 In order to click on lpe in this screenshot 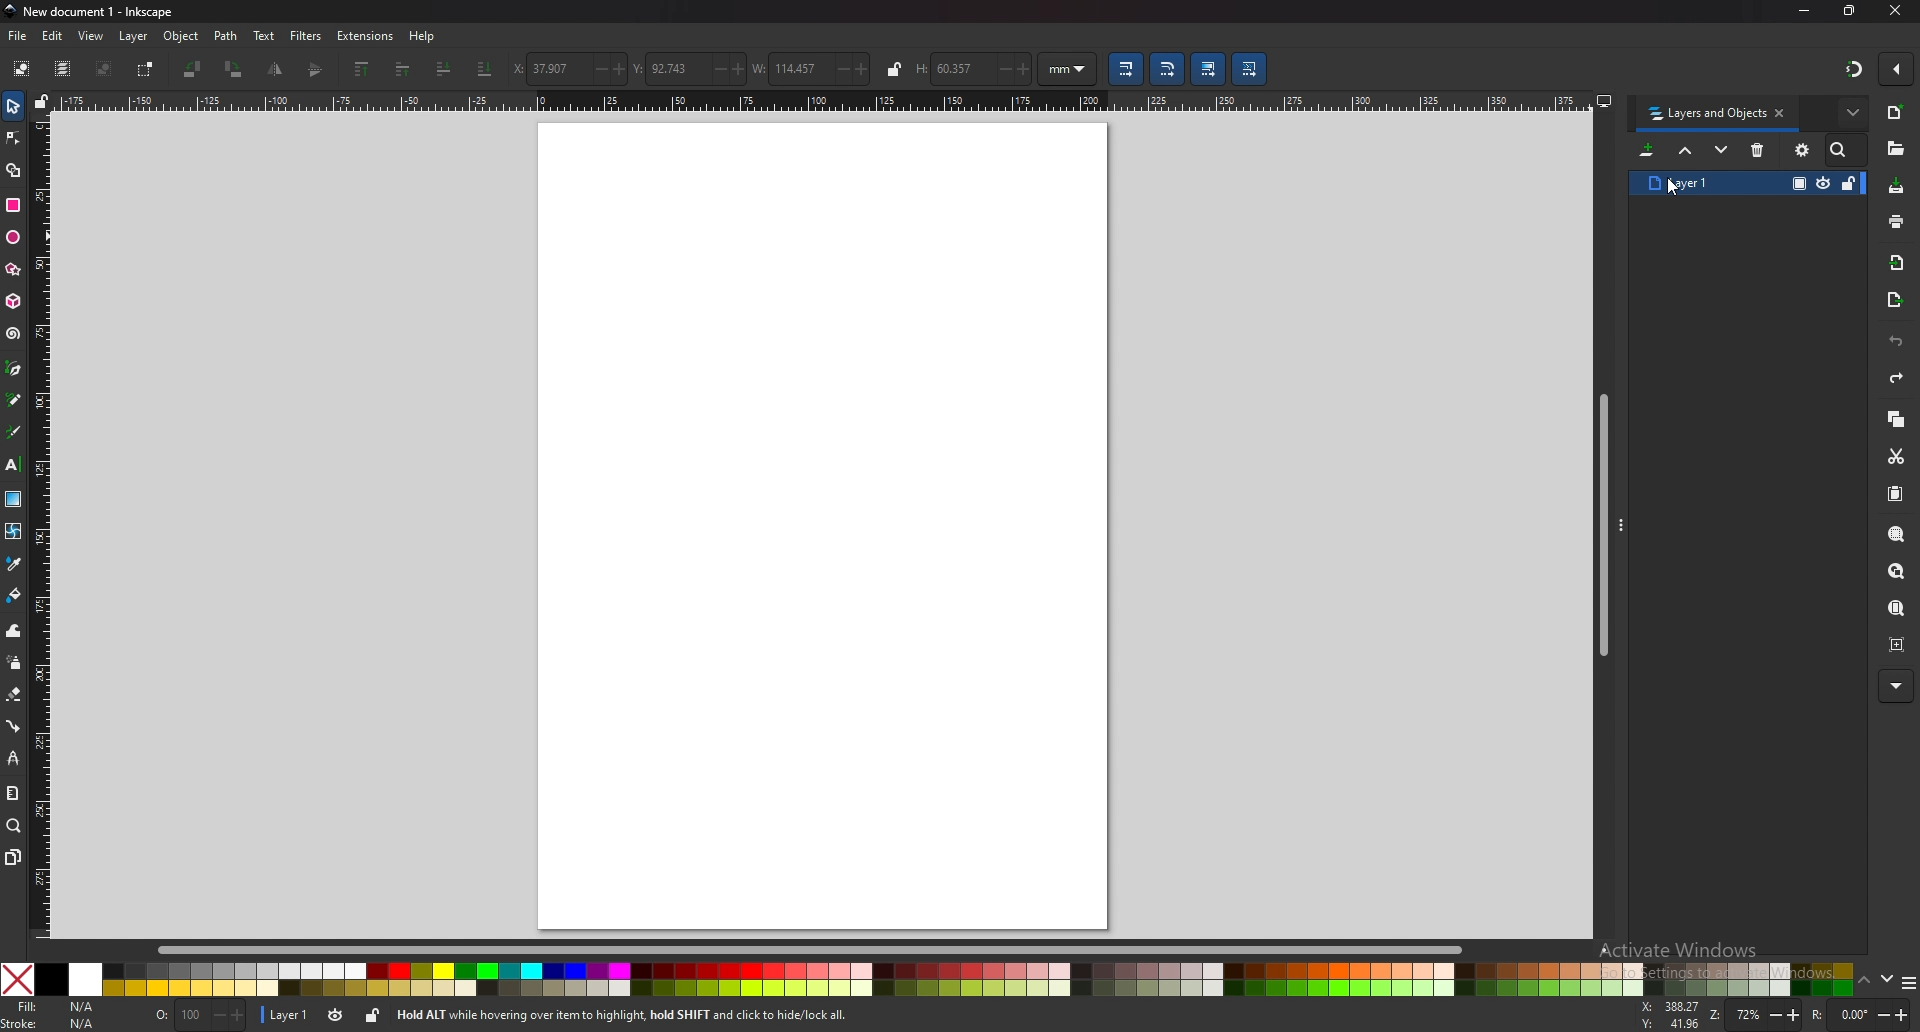, I will do `click(14, 757)`.